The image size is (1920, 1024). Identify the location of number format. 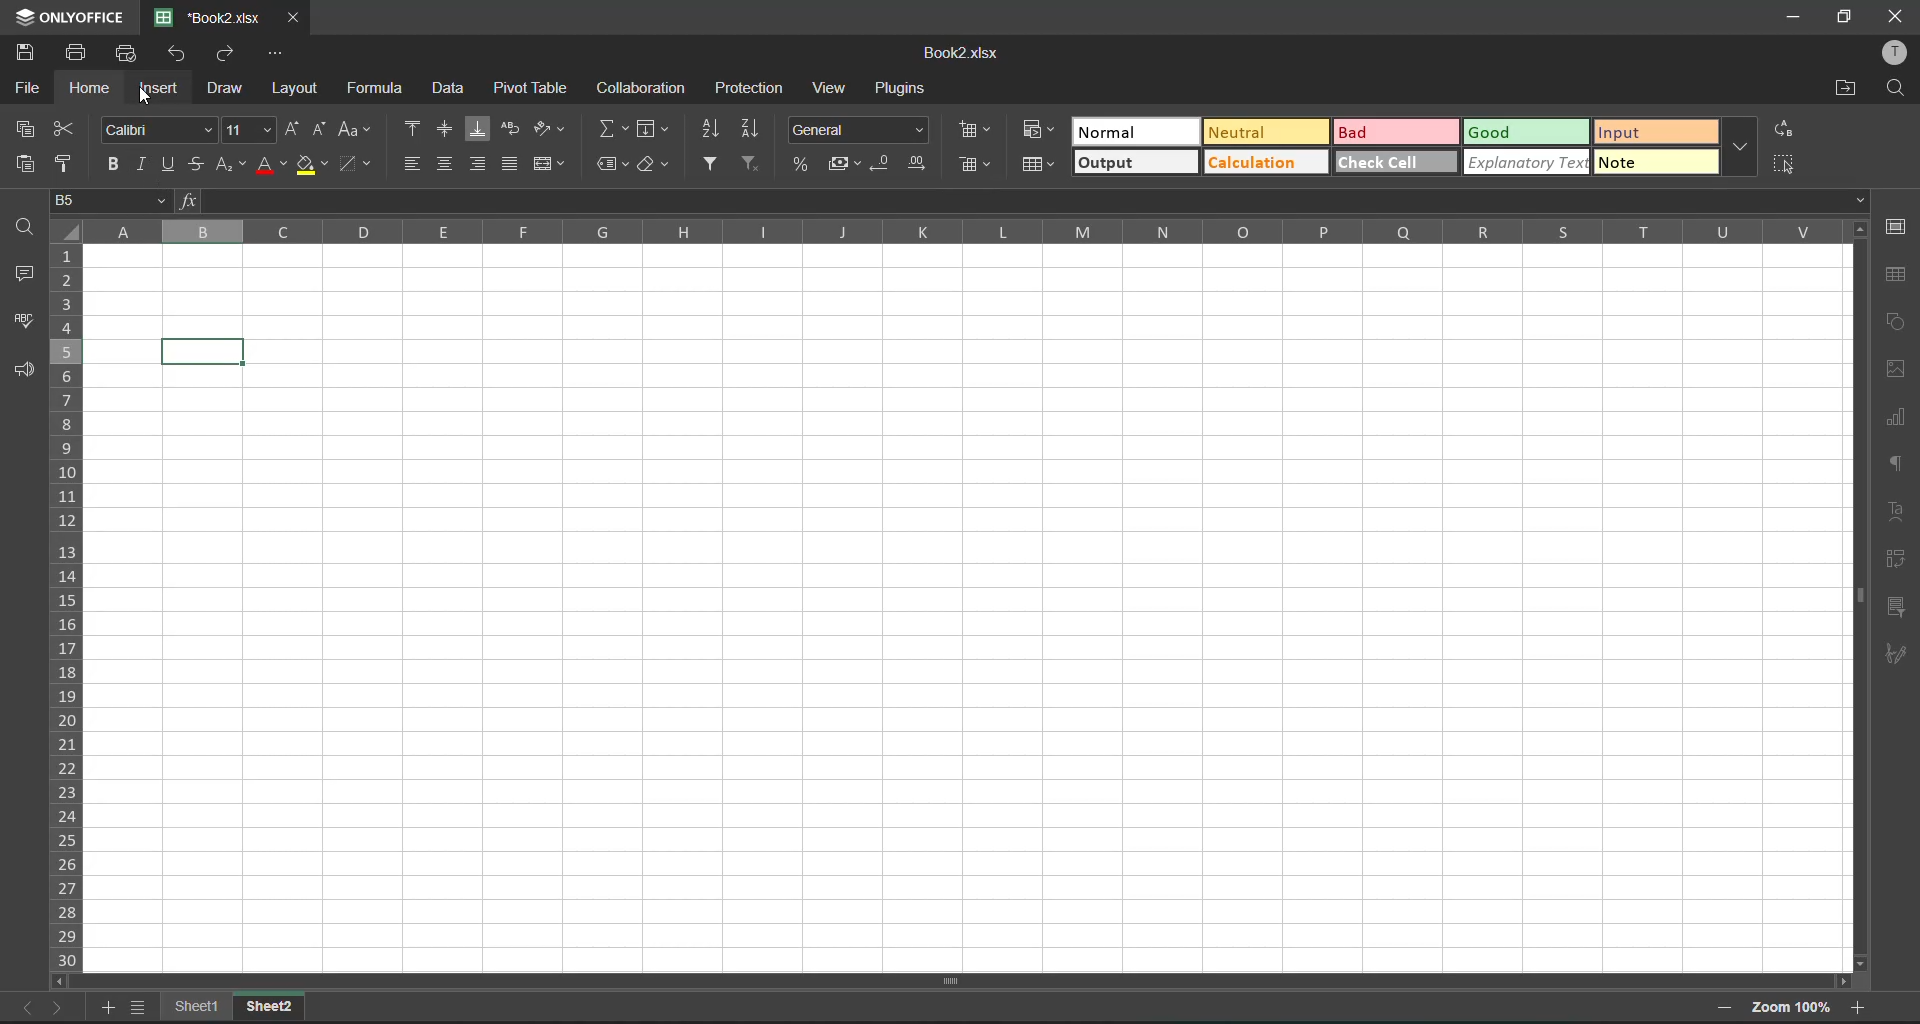
(859, 127).